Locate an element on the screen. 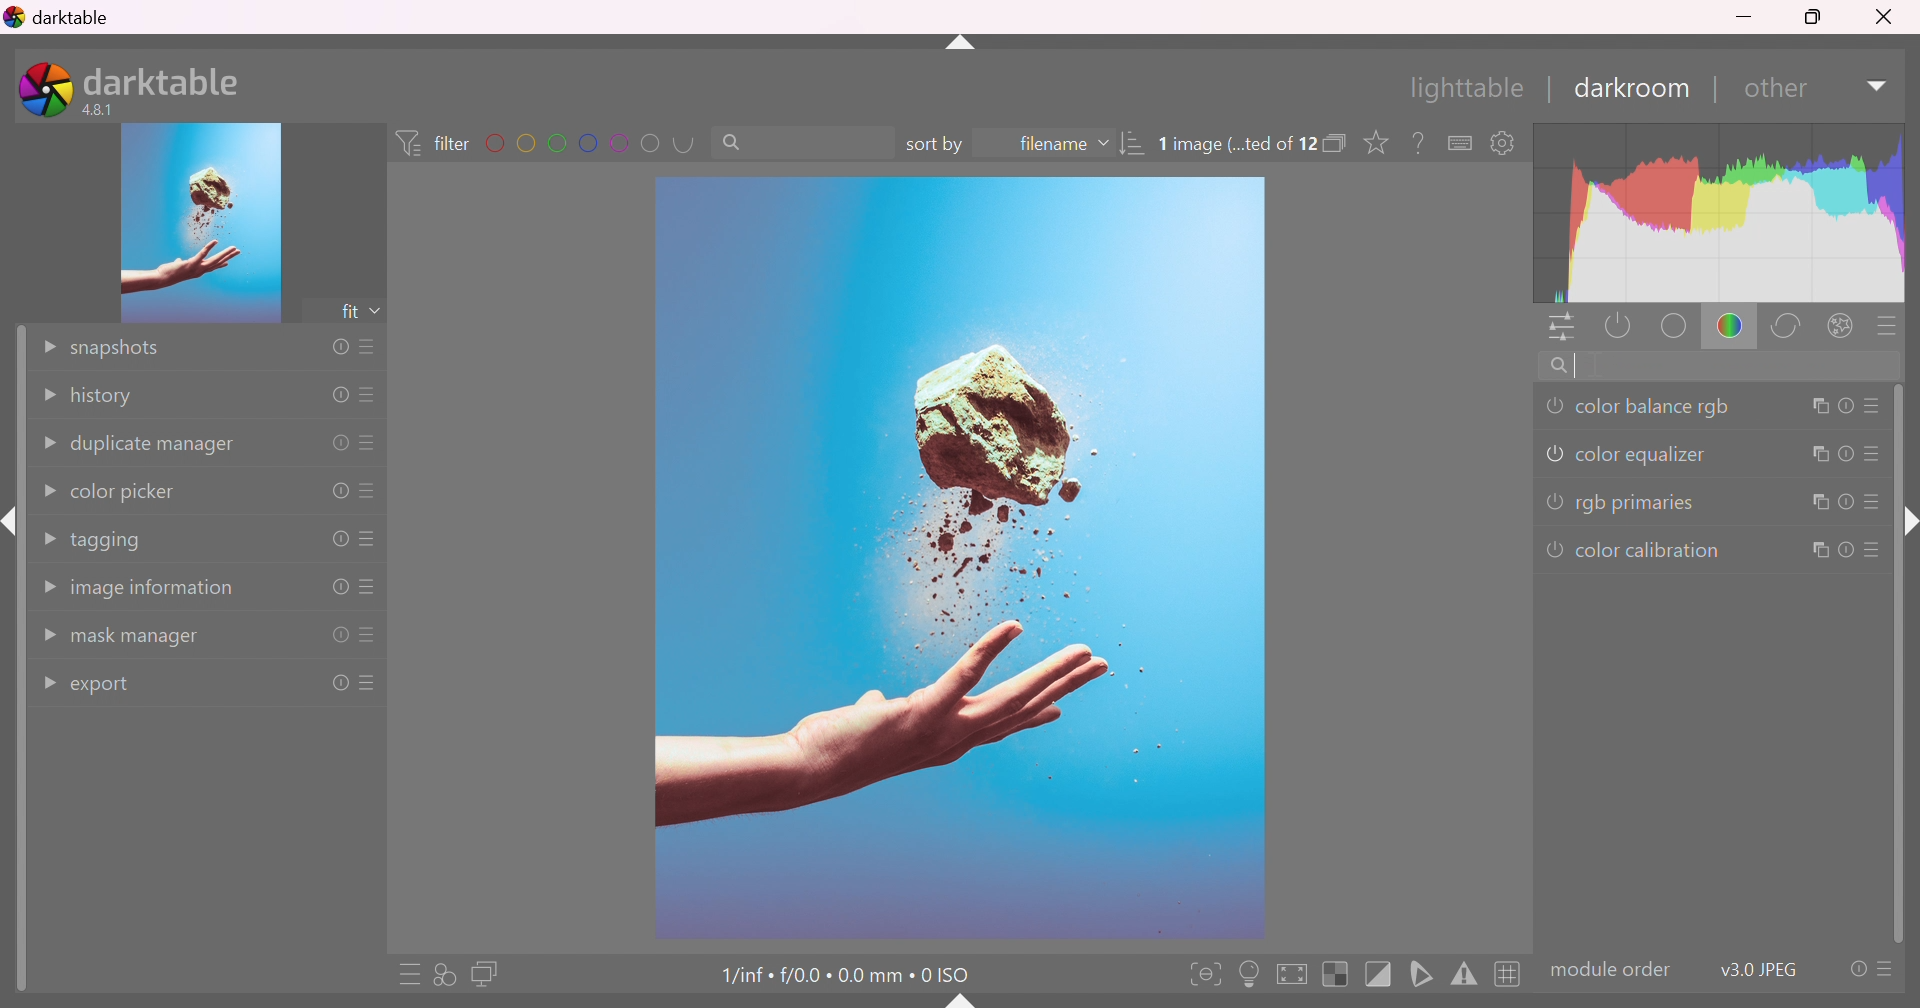 This screenshot has height=1008, width=1920. quick access to presets is located at coordinates (411, 977).